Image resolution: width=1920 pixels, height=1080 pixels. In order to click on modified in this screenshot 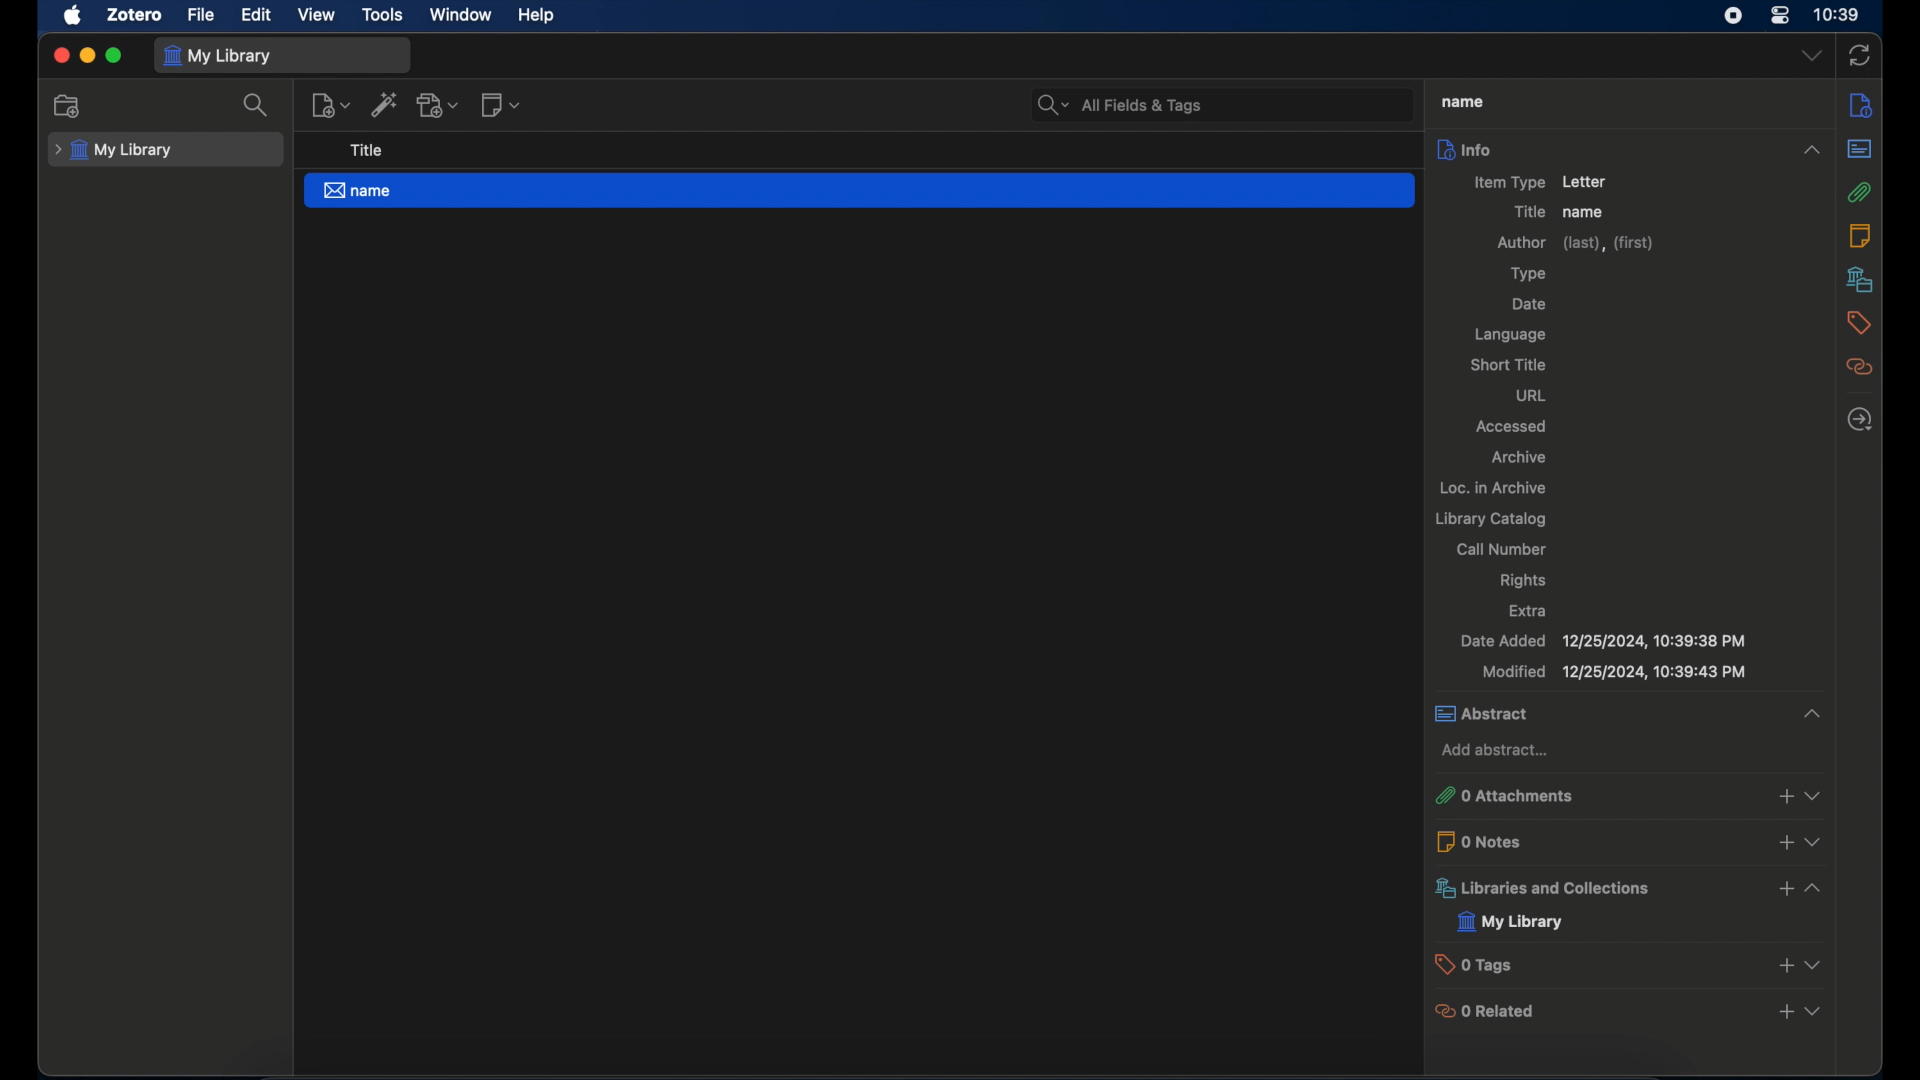, I will do `click(1615, 671)`.